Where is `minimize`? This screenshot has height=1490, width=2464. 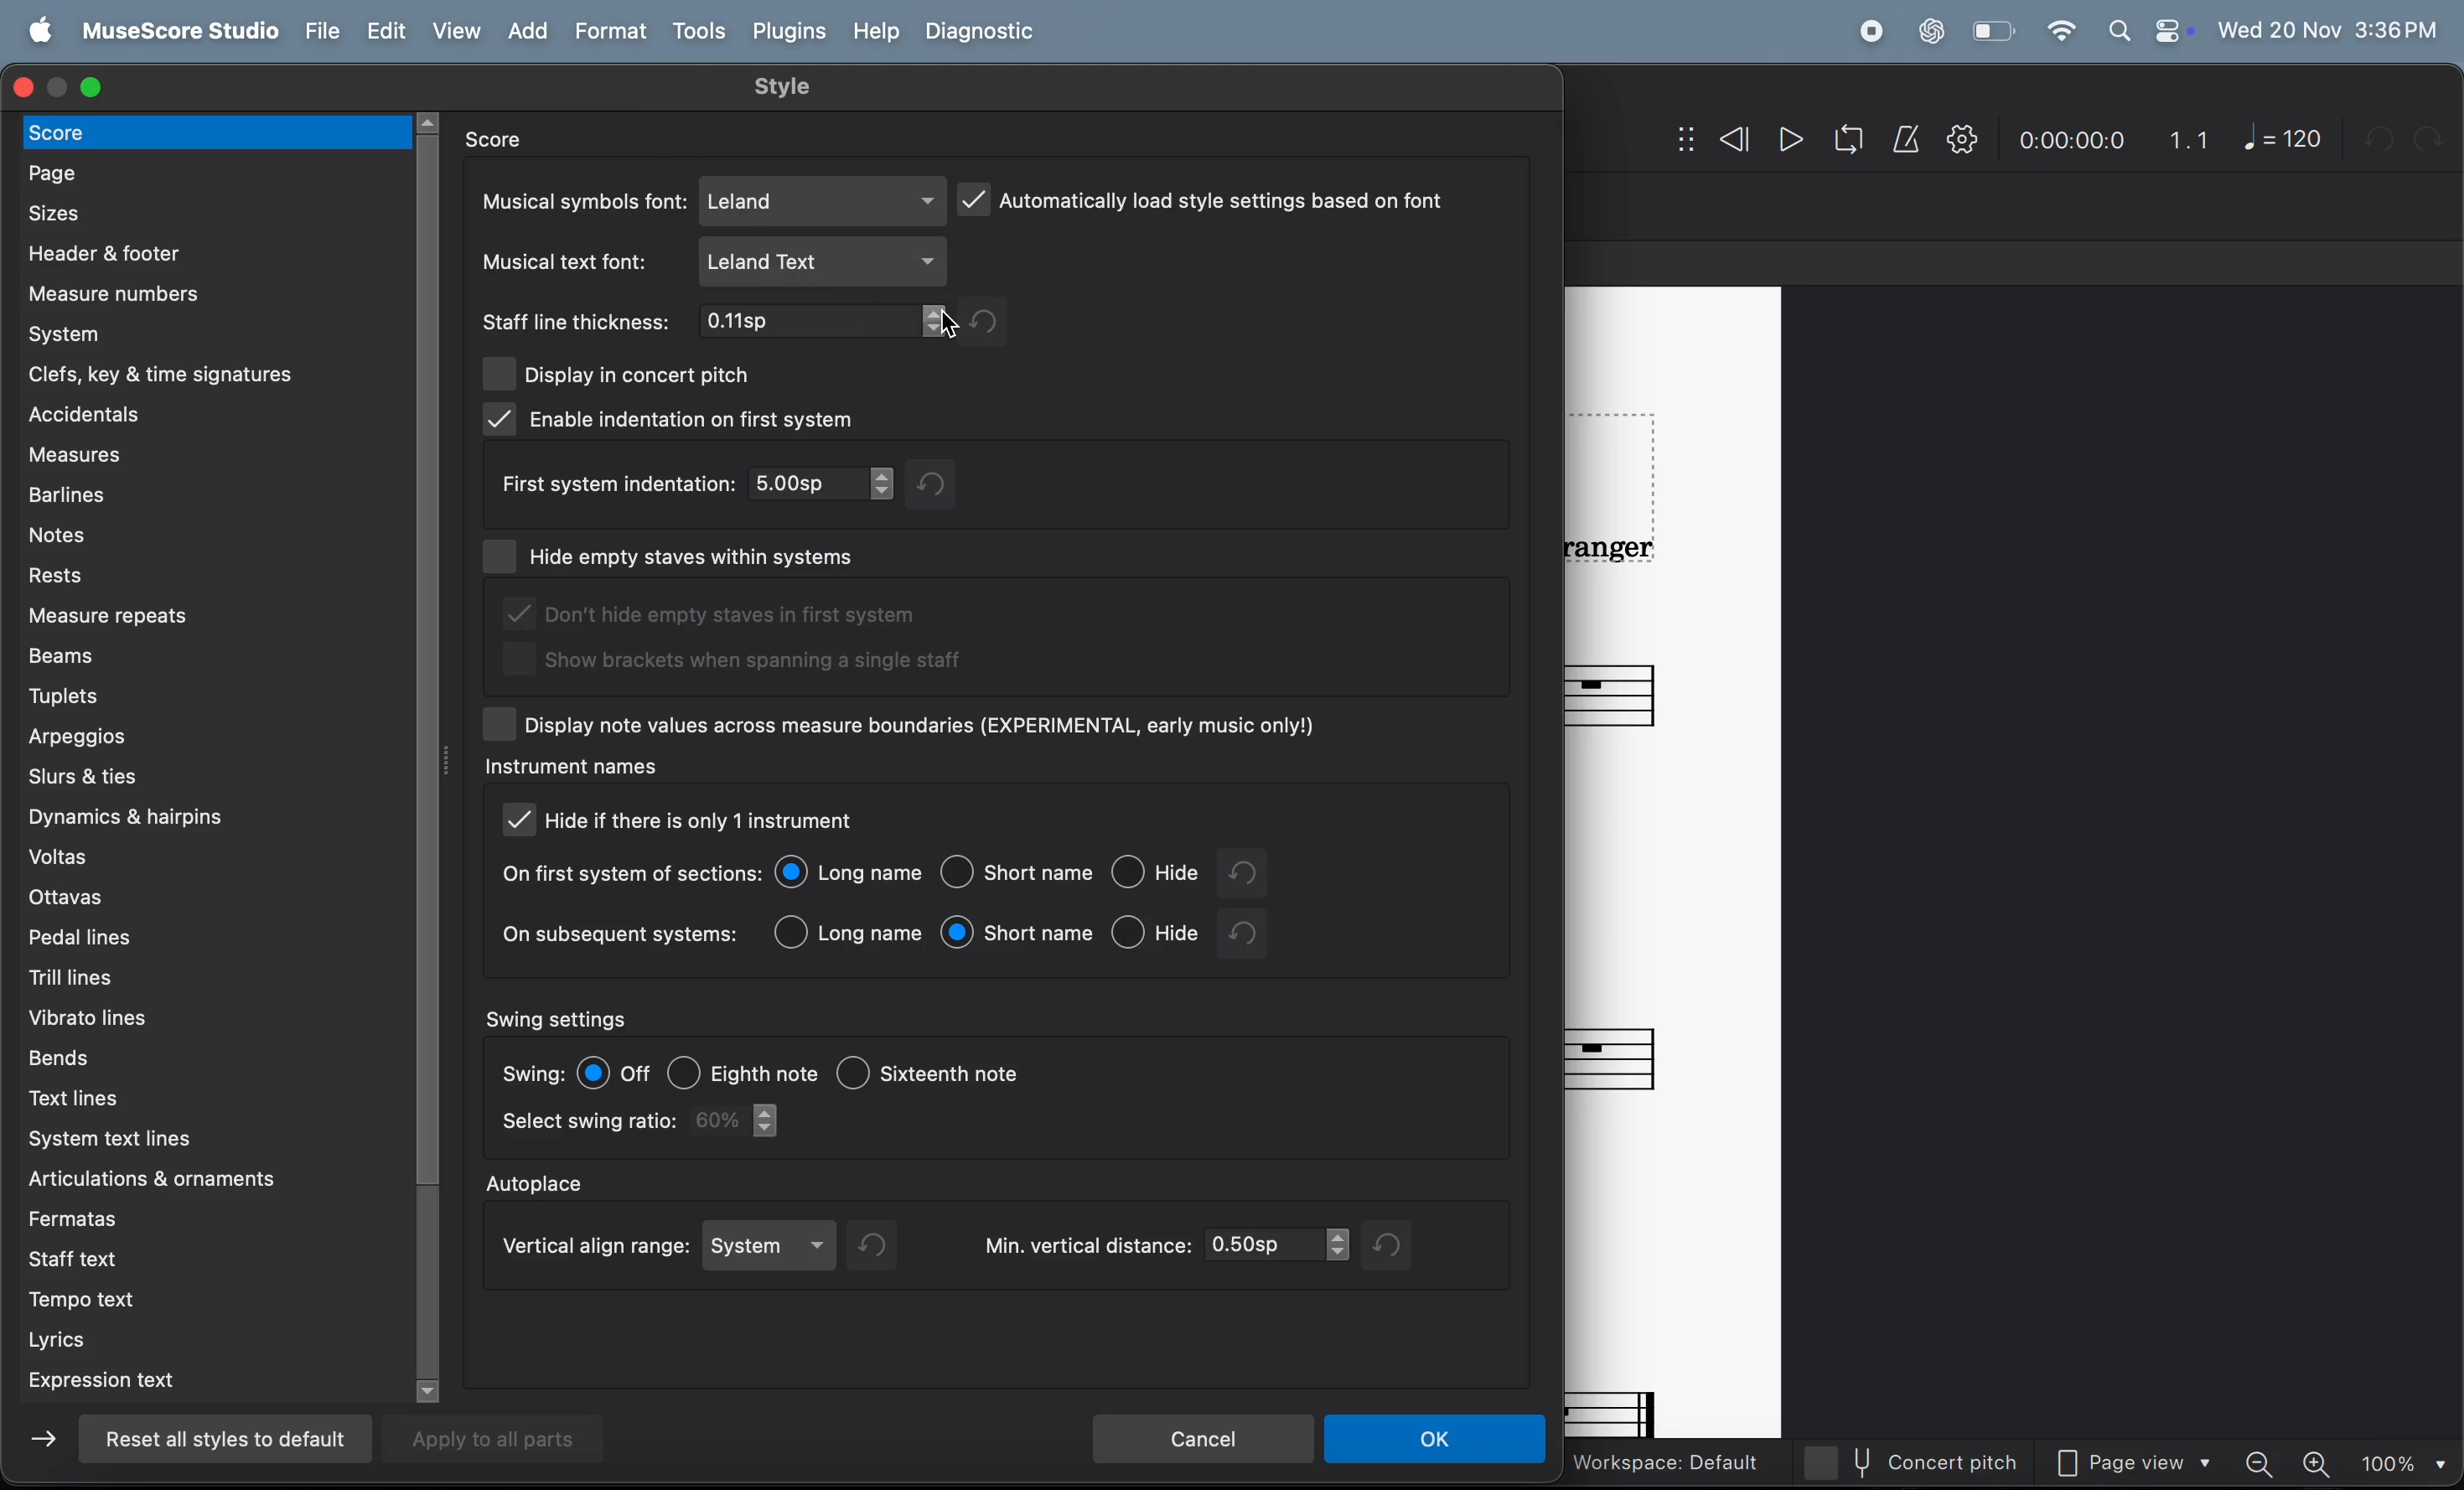
minimize is located at coordinates (61, 87).